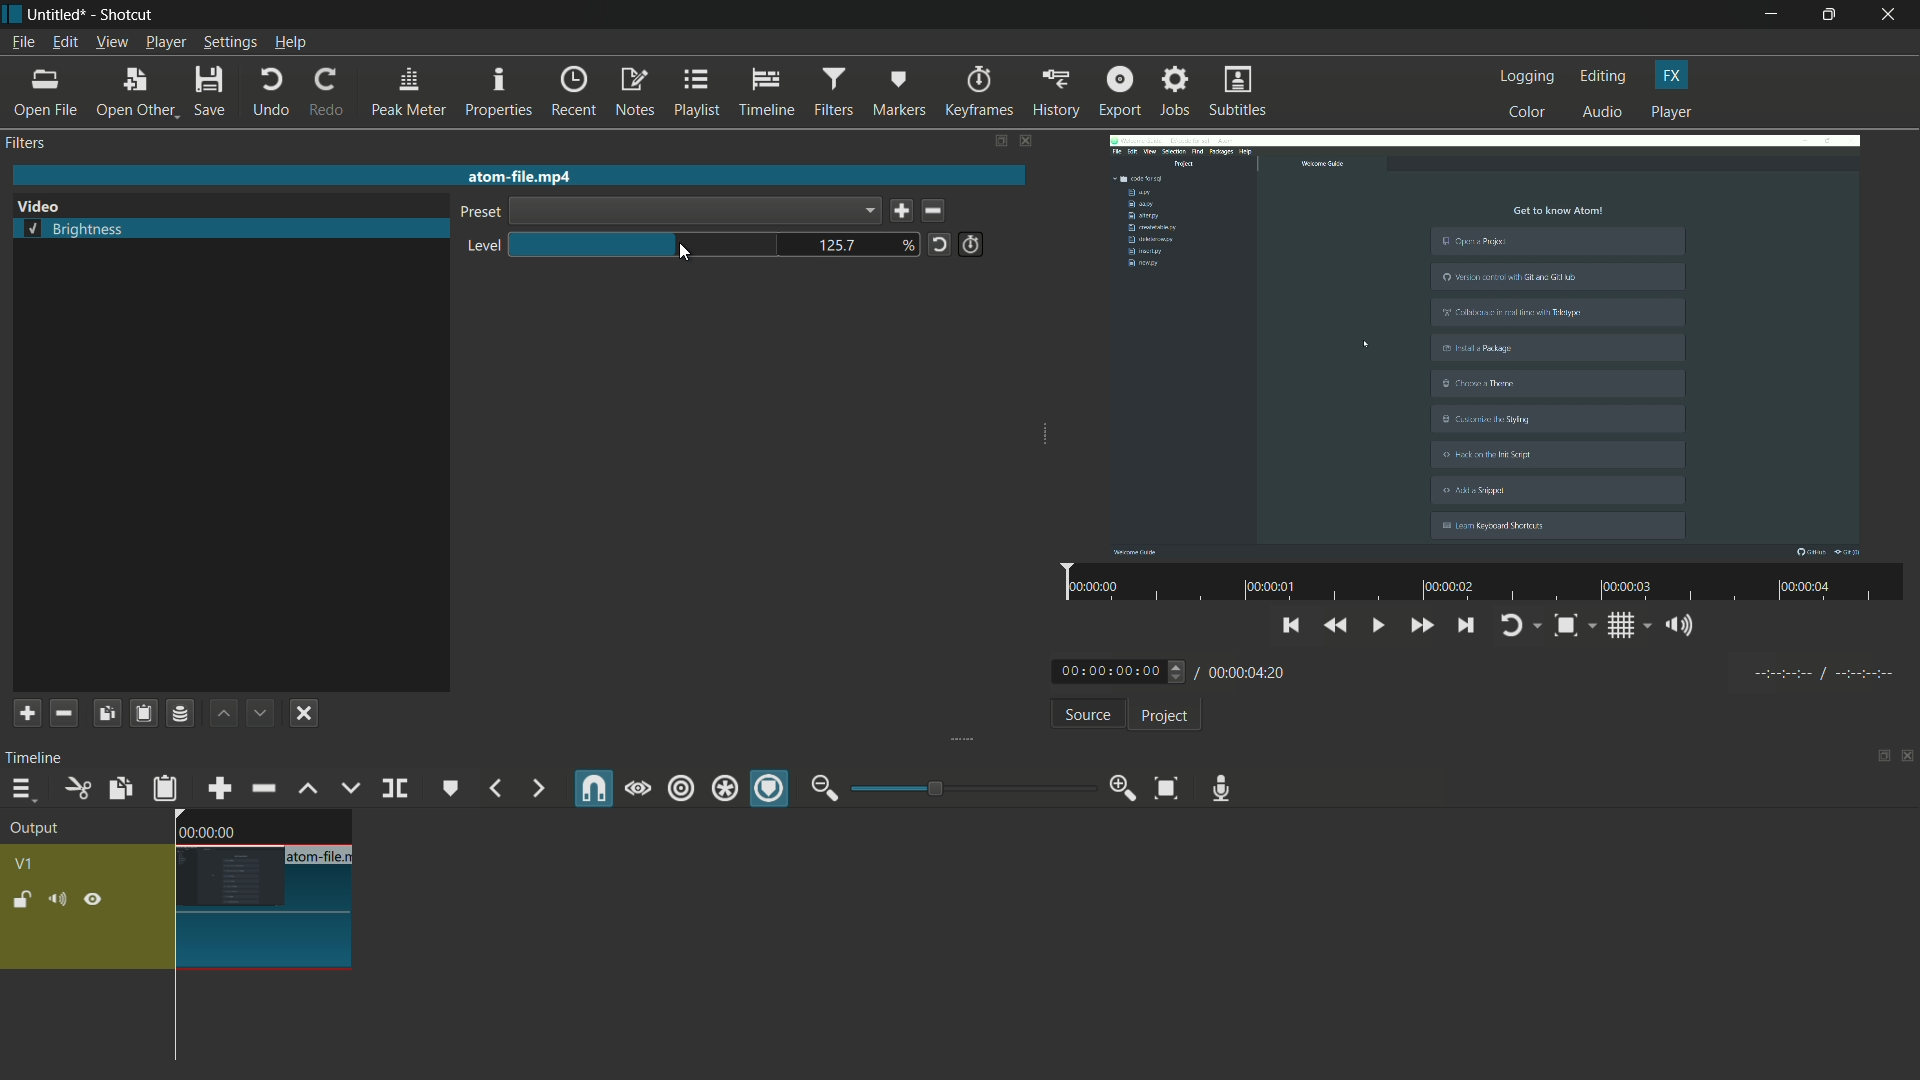 This screenshot has width=1920, height=1080. I want to click on open file, so click(47, 93).